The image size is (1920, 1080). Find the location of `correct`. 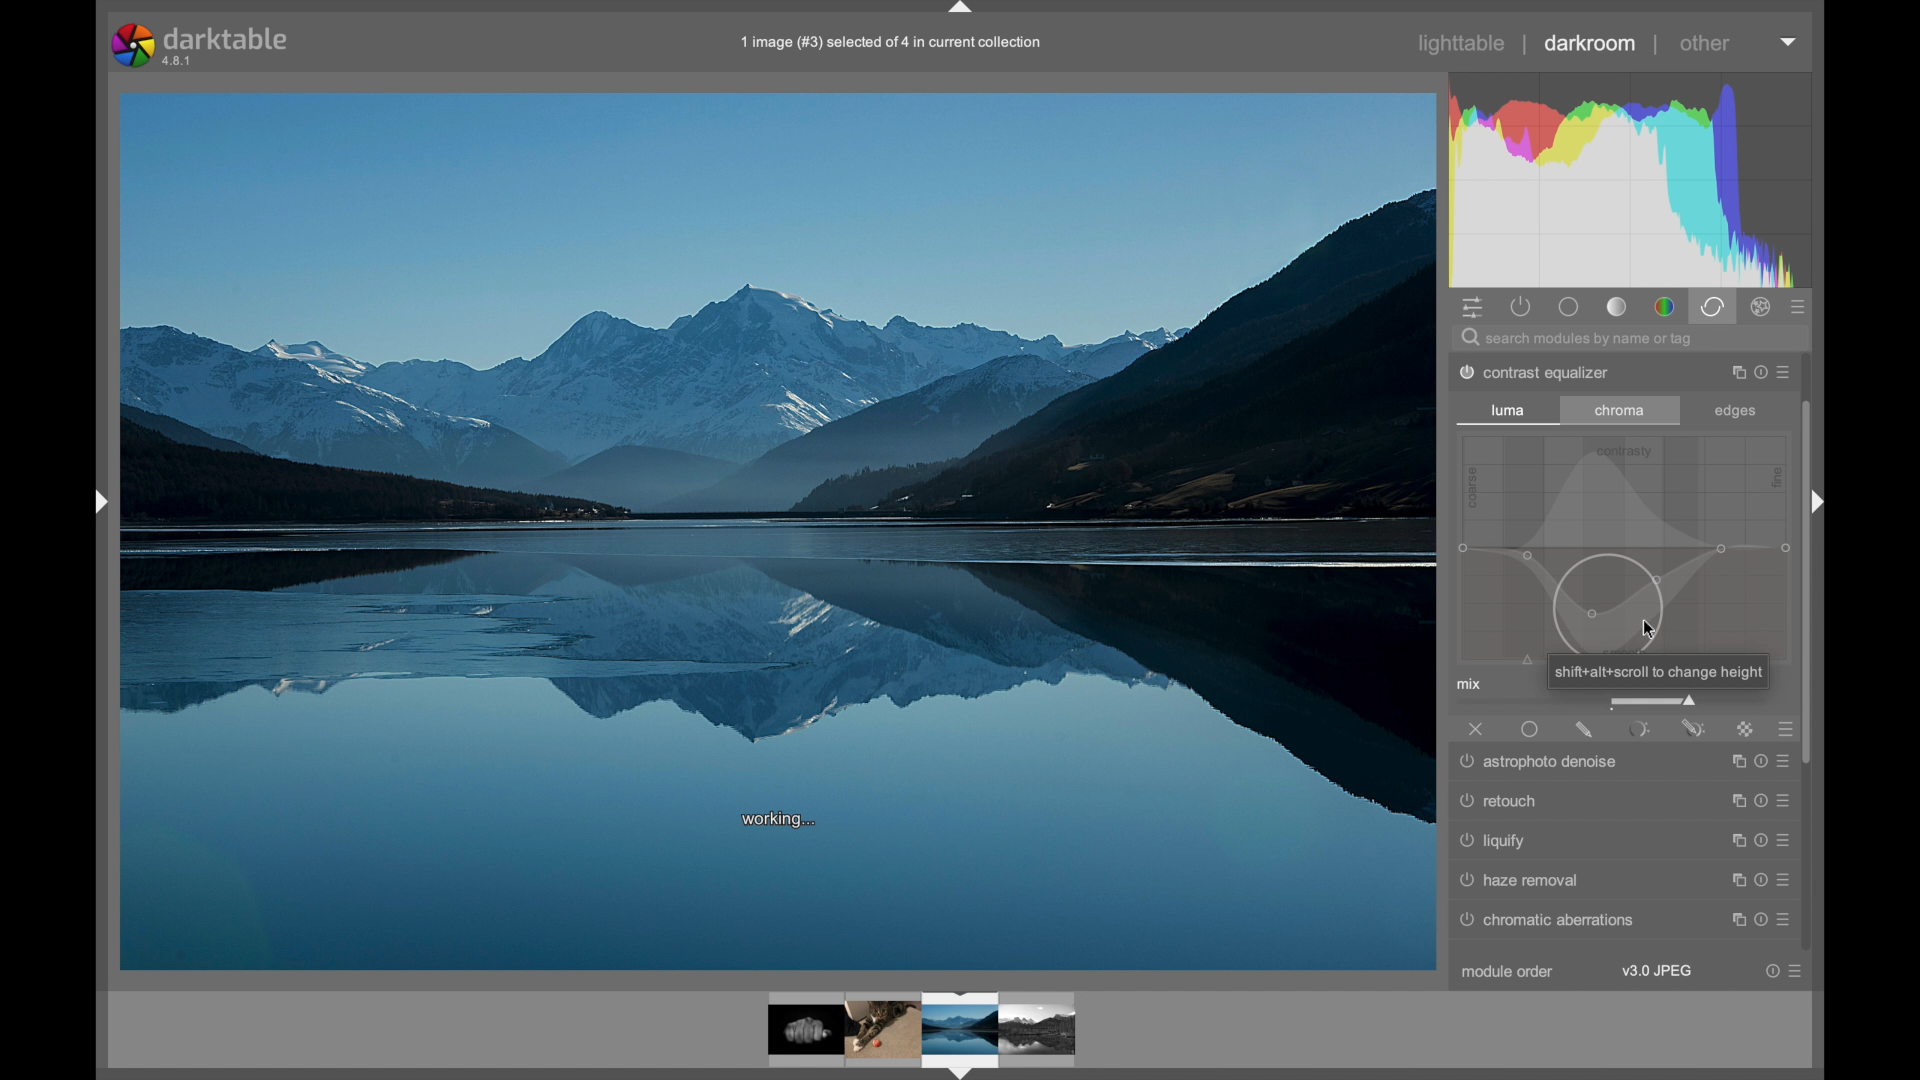

correct is located at coordinates (1712, 306).